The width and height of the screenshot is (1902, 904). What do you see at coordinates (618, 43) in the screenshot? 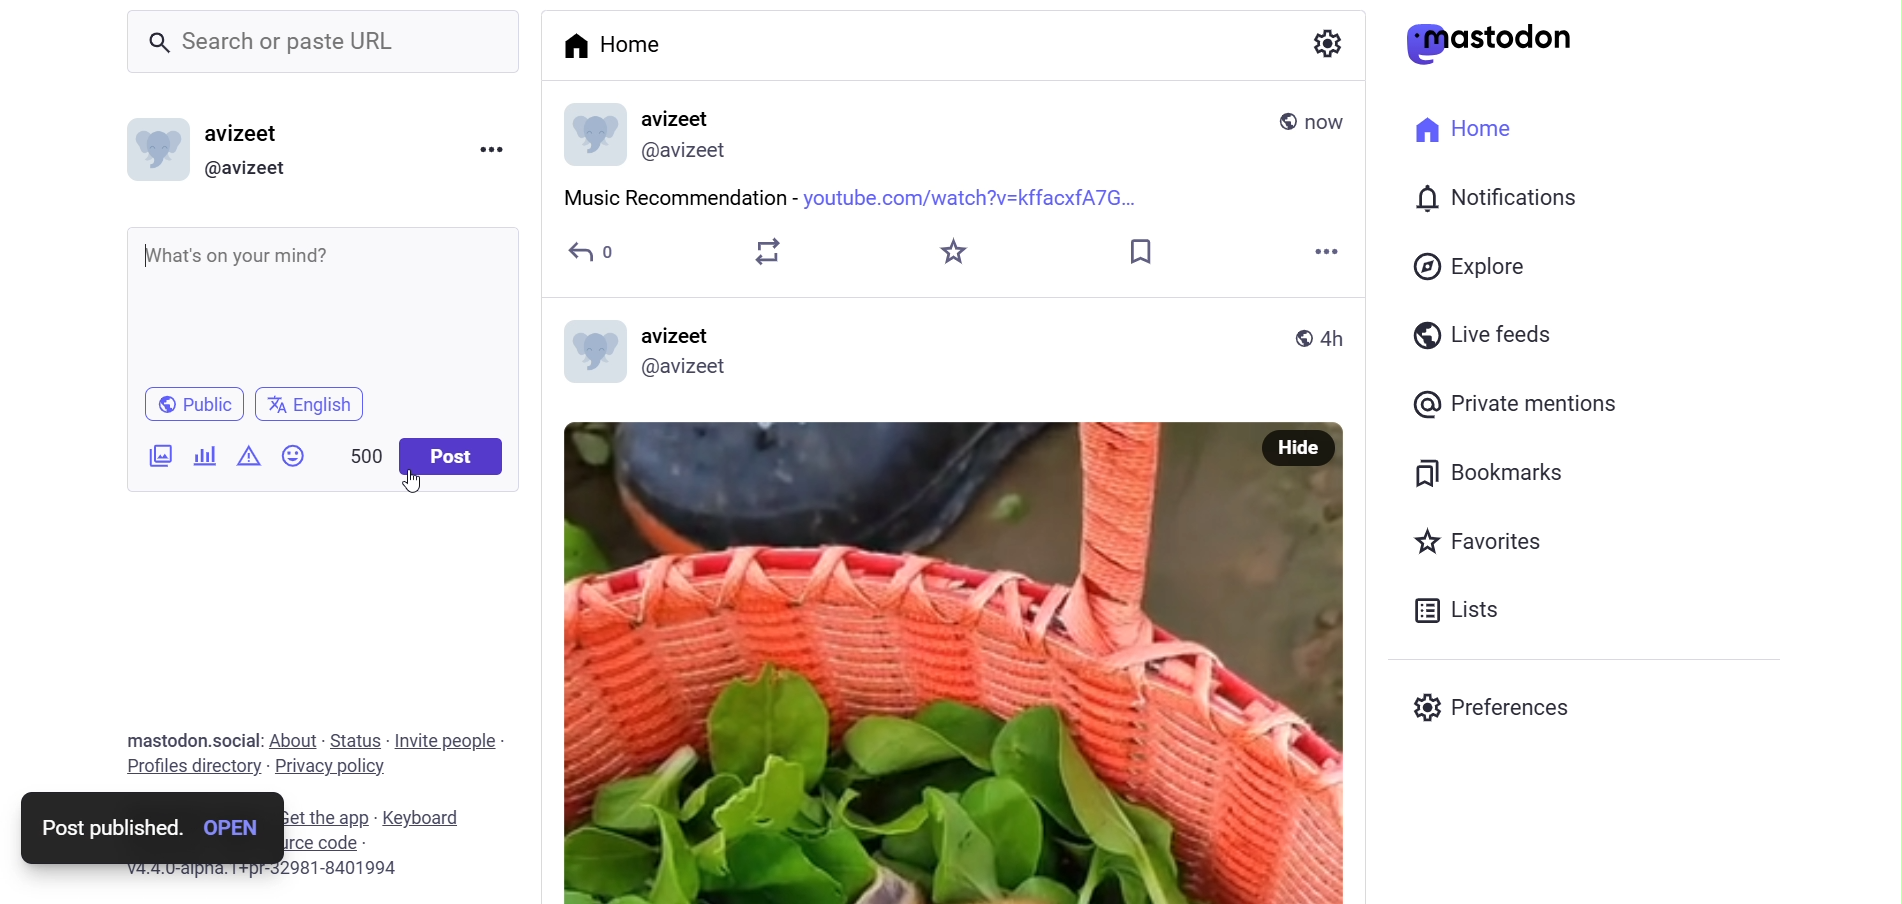
I see `Home` at bounding box center [618, 43].